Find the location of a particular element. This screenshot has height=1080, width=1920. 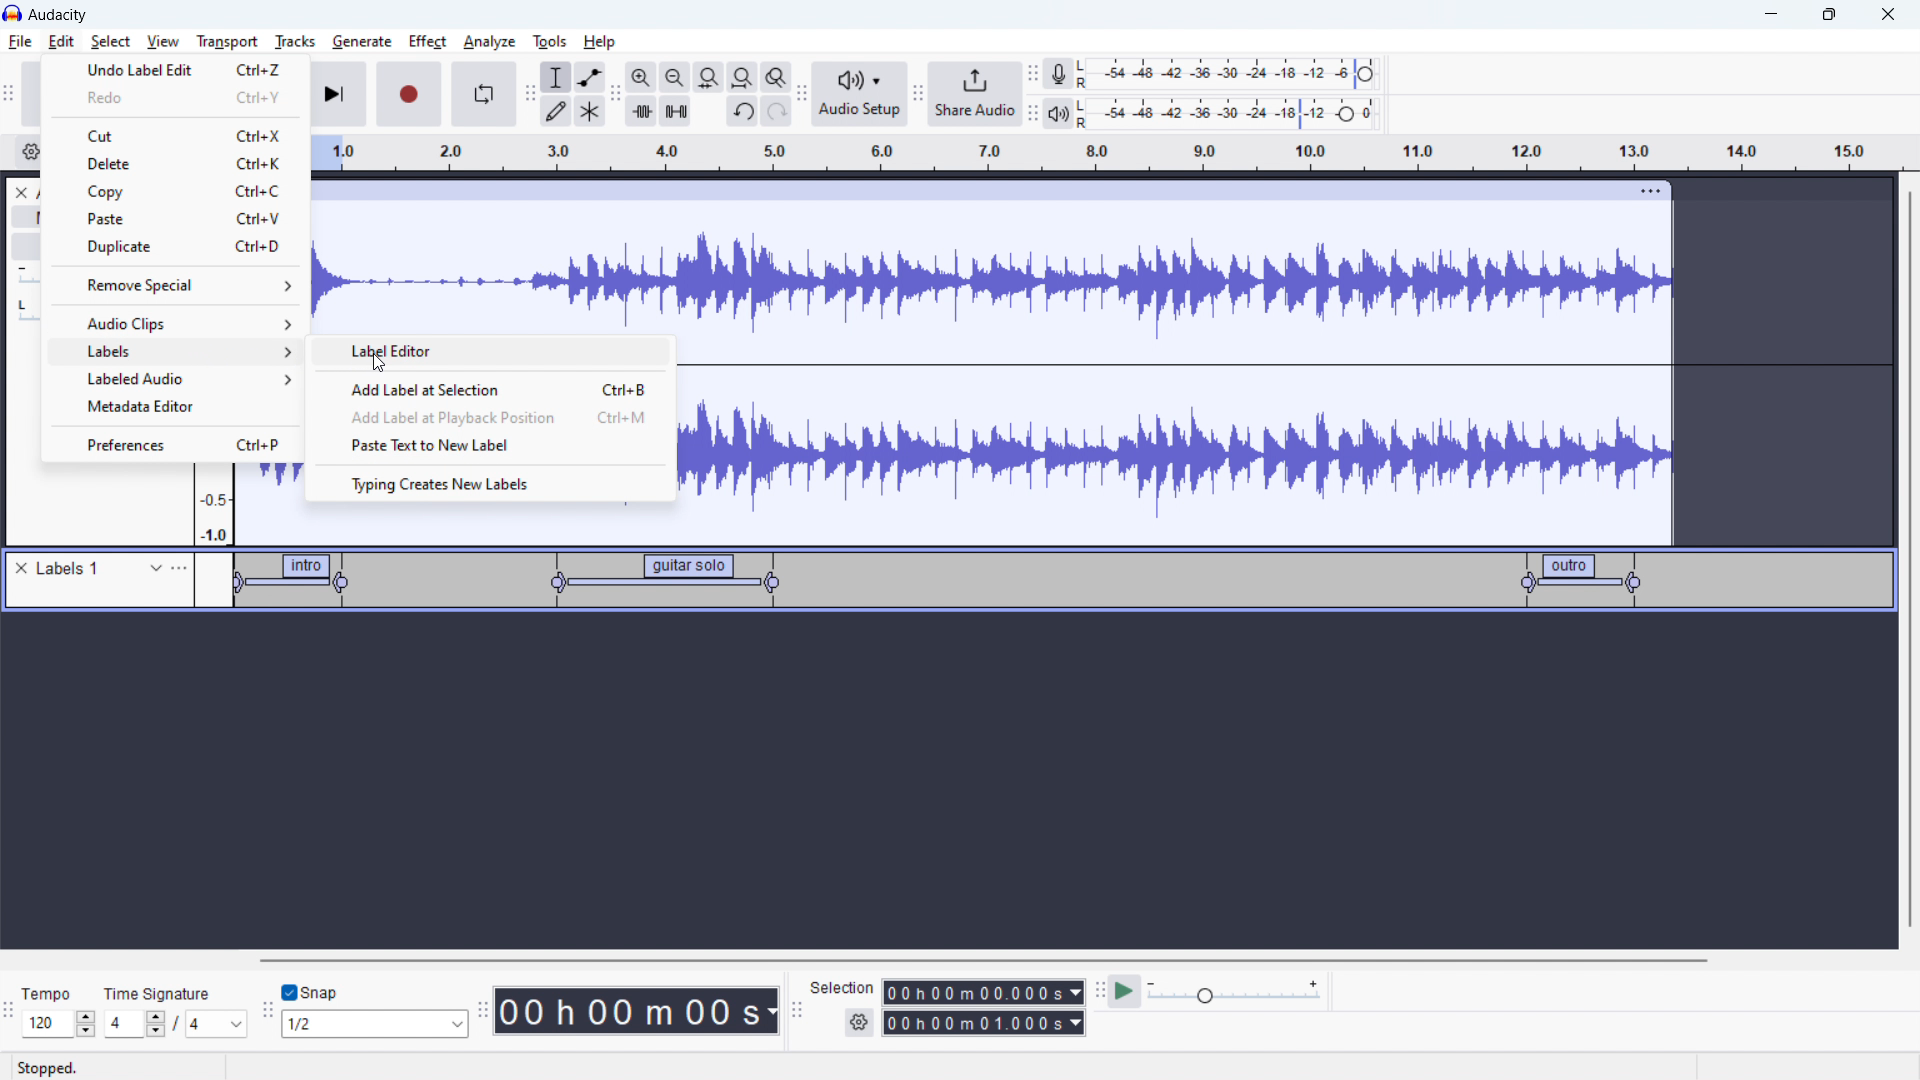

silence audio selection is located at coordinates (676, 111).